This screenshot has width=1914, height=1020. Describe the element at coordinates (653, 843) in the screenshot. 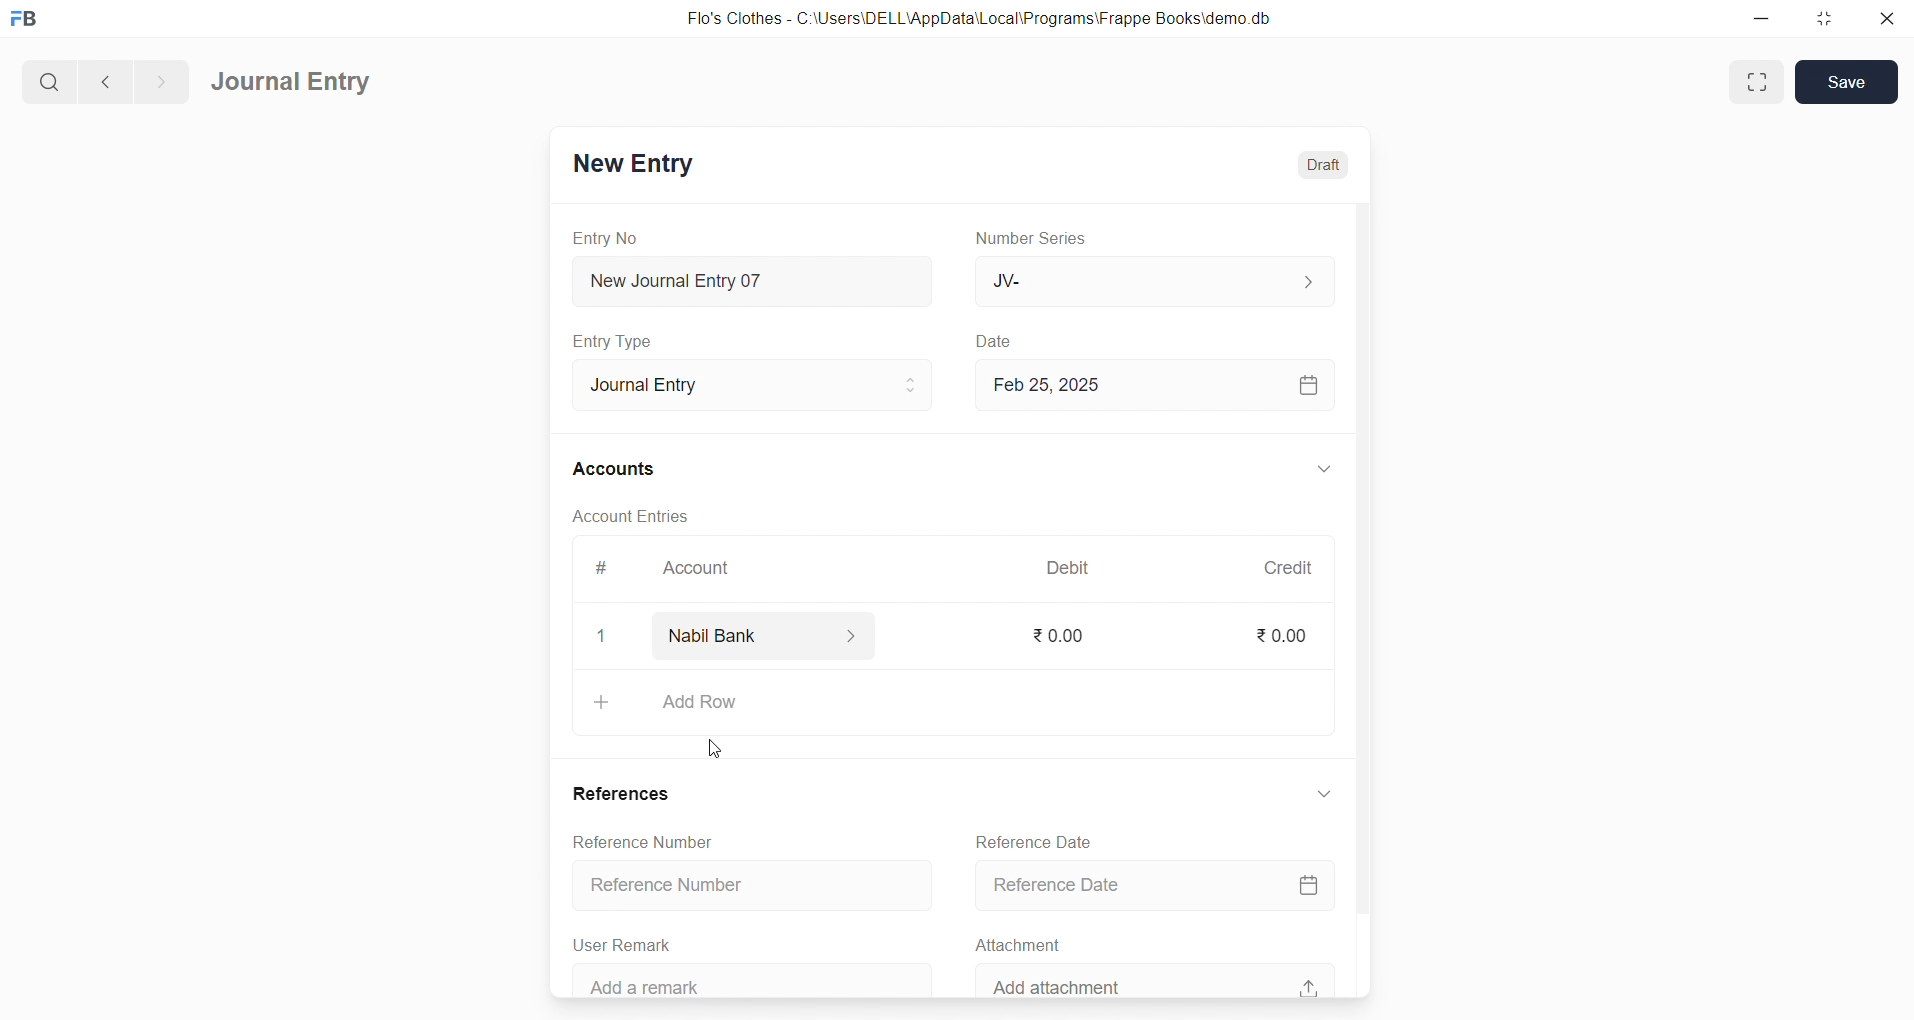

I see `Reference Number` at that location.